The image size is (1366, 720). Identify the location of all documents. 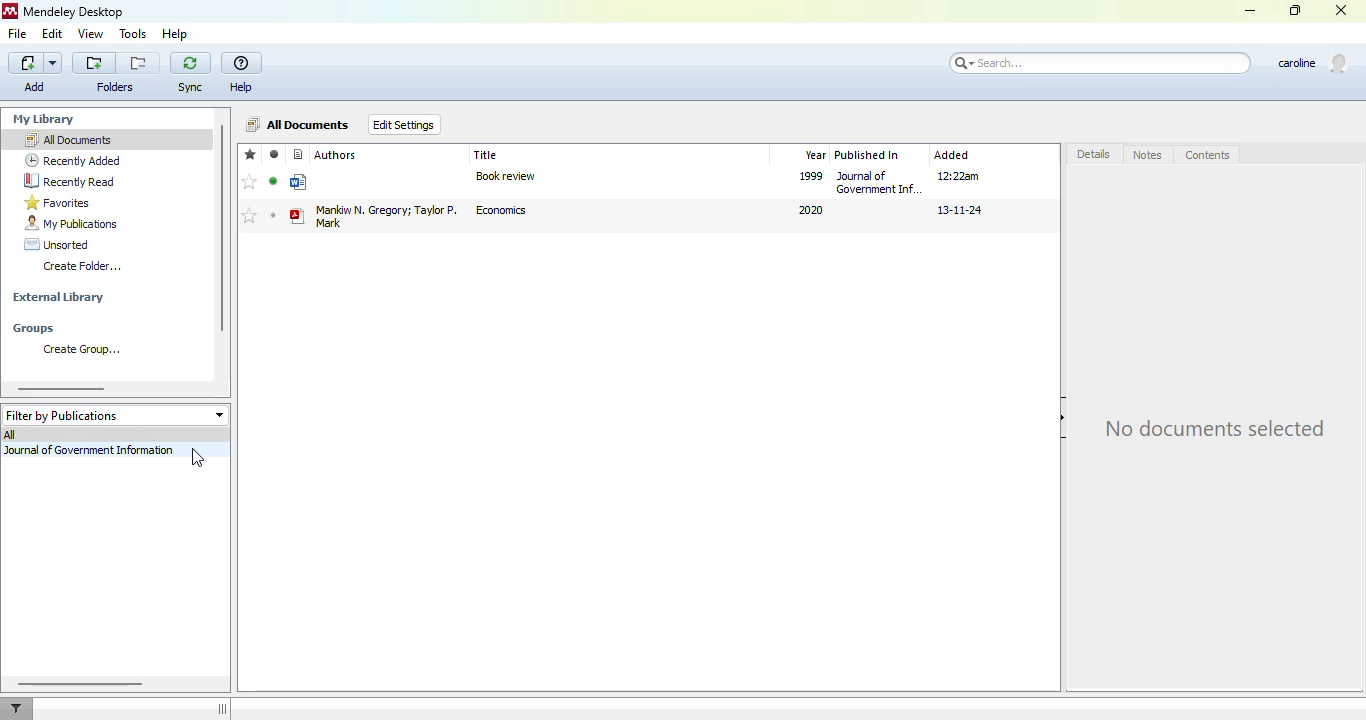
(68, 139).